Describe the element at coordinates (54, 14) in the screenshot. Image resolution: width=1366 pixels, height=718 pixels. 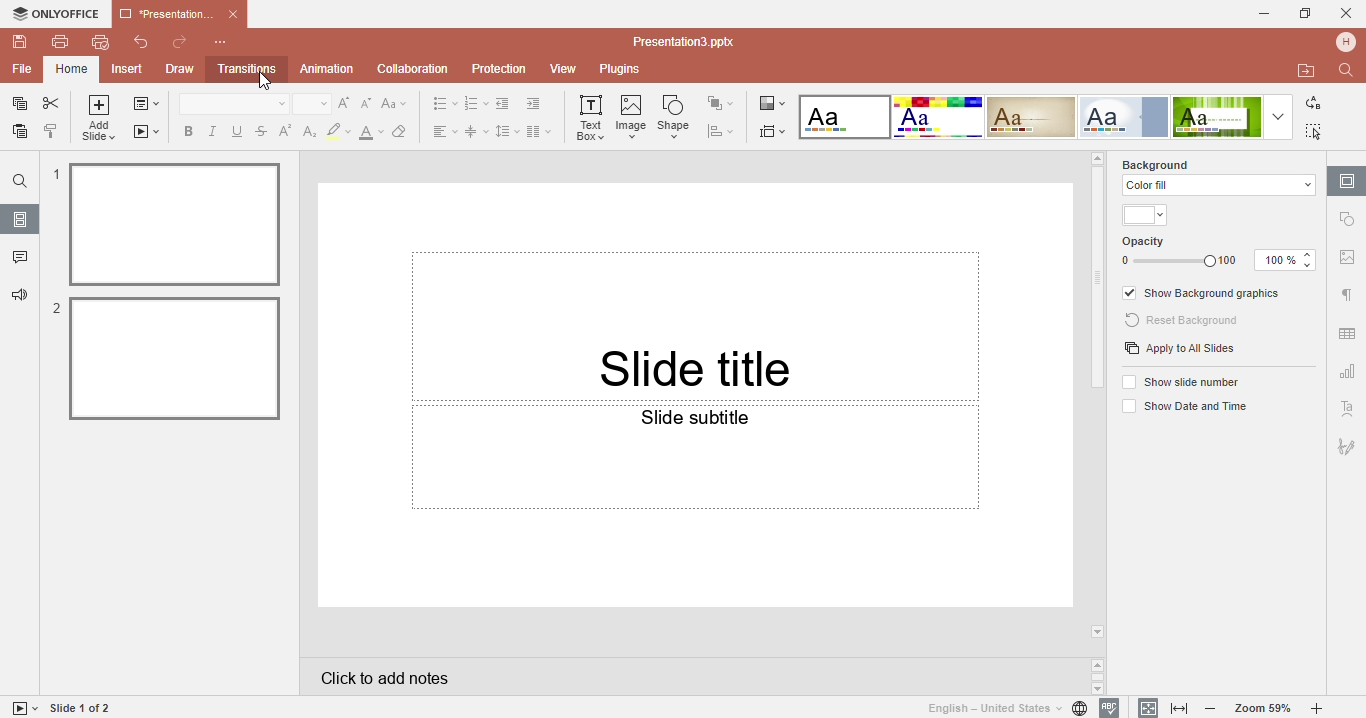
I see `Only office` at that location.